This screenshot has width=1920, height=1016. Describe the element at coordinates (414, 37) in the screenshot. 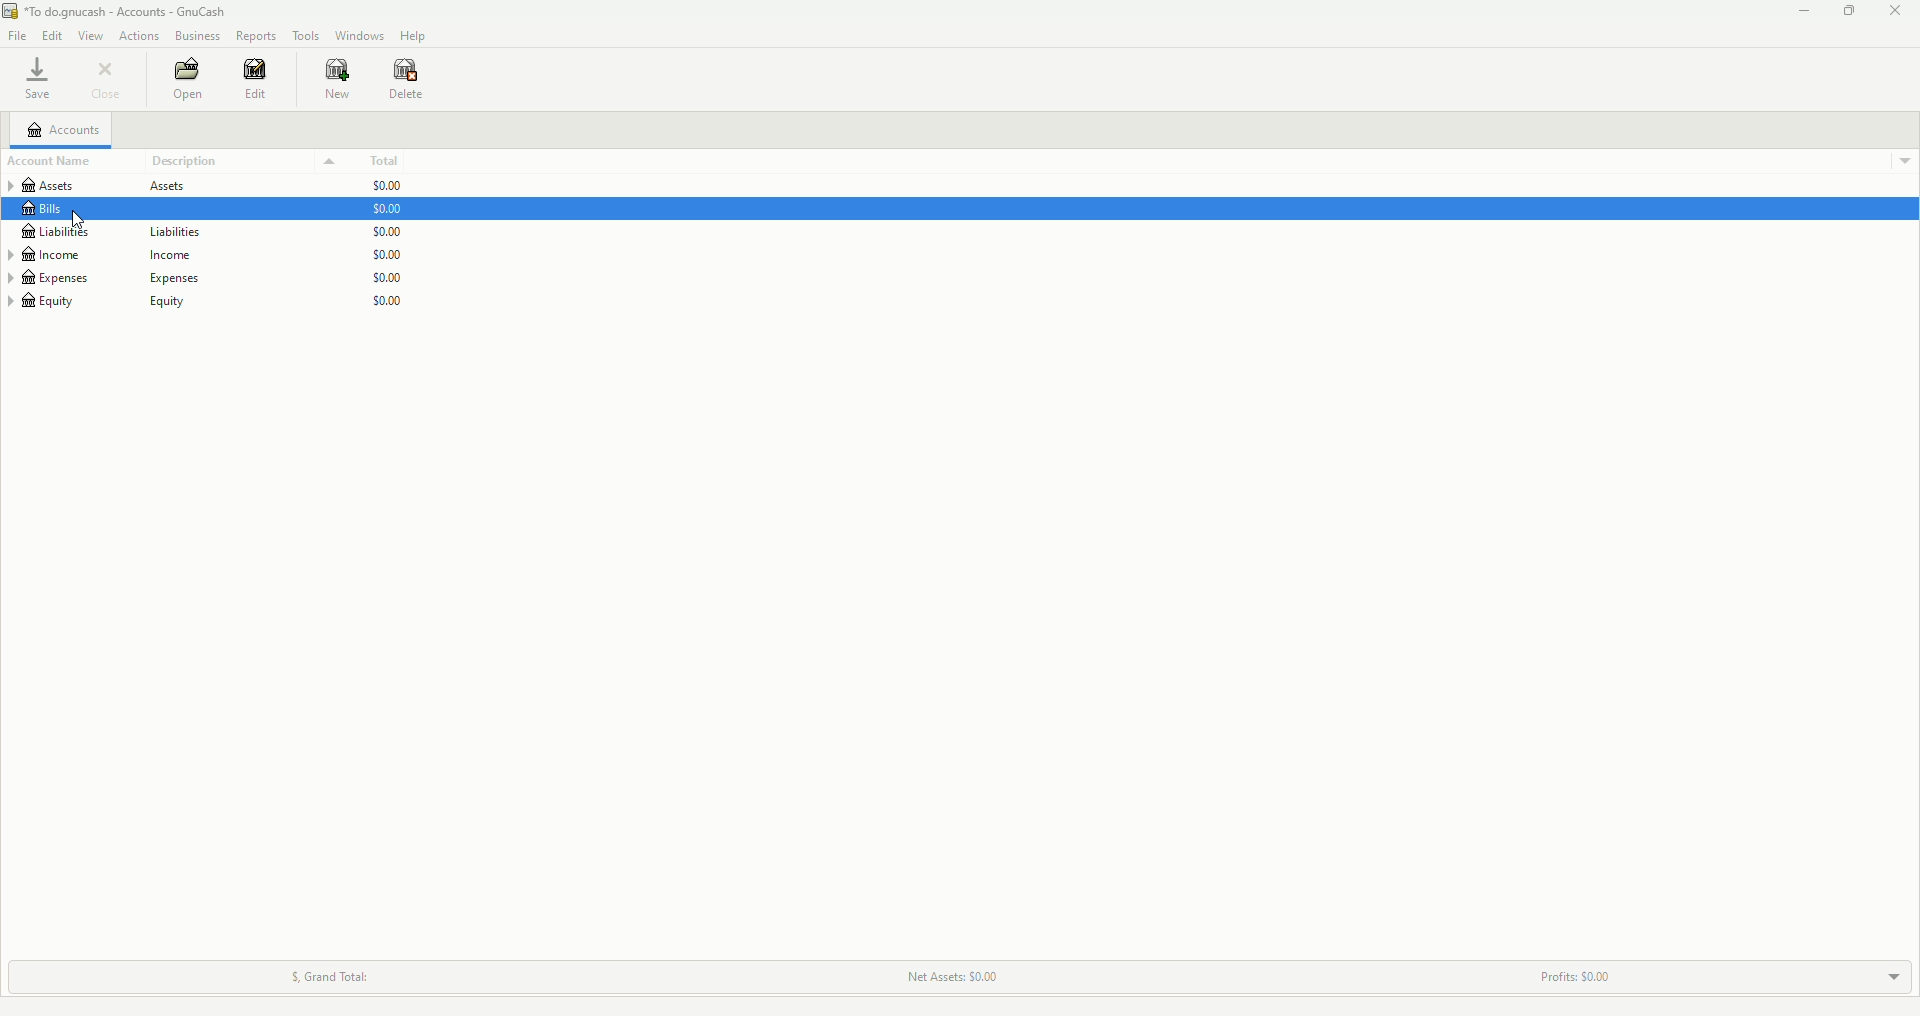

I see `Help` at that location.